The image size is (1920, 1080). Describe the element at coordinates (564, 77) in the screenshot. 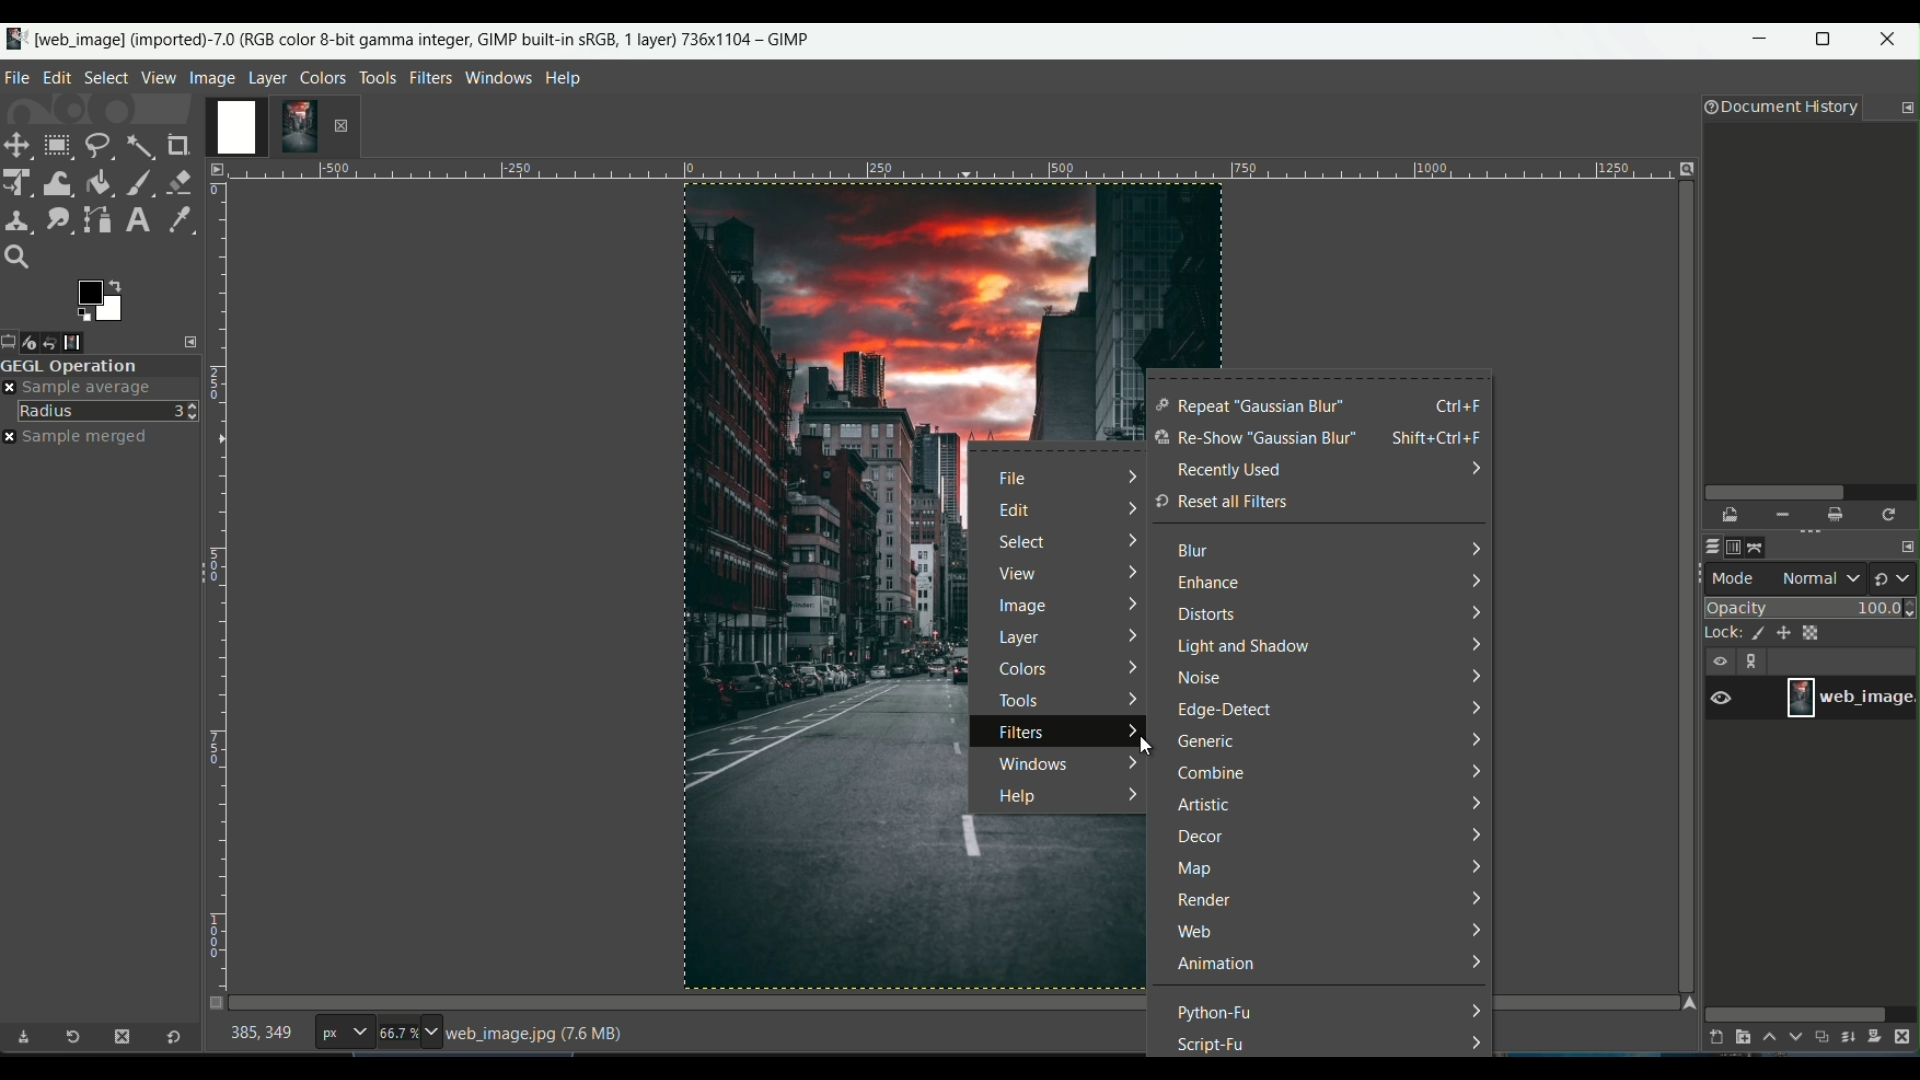

I see `help tab` at that location.